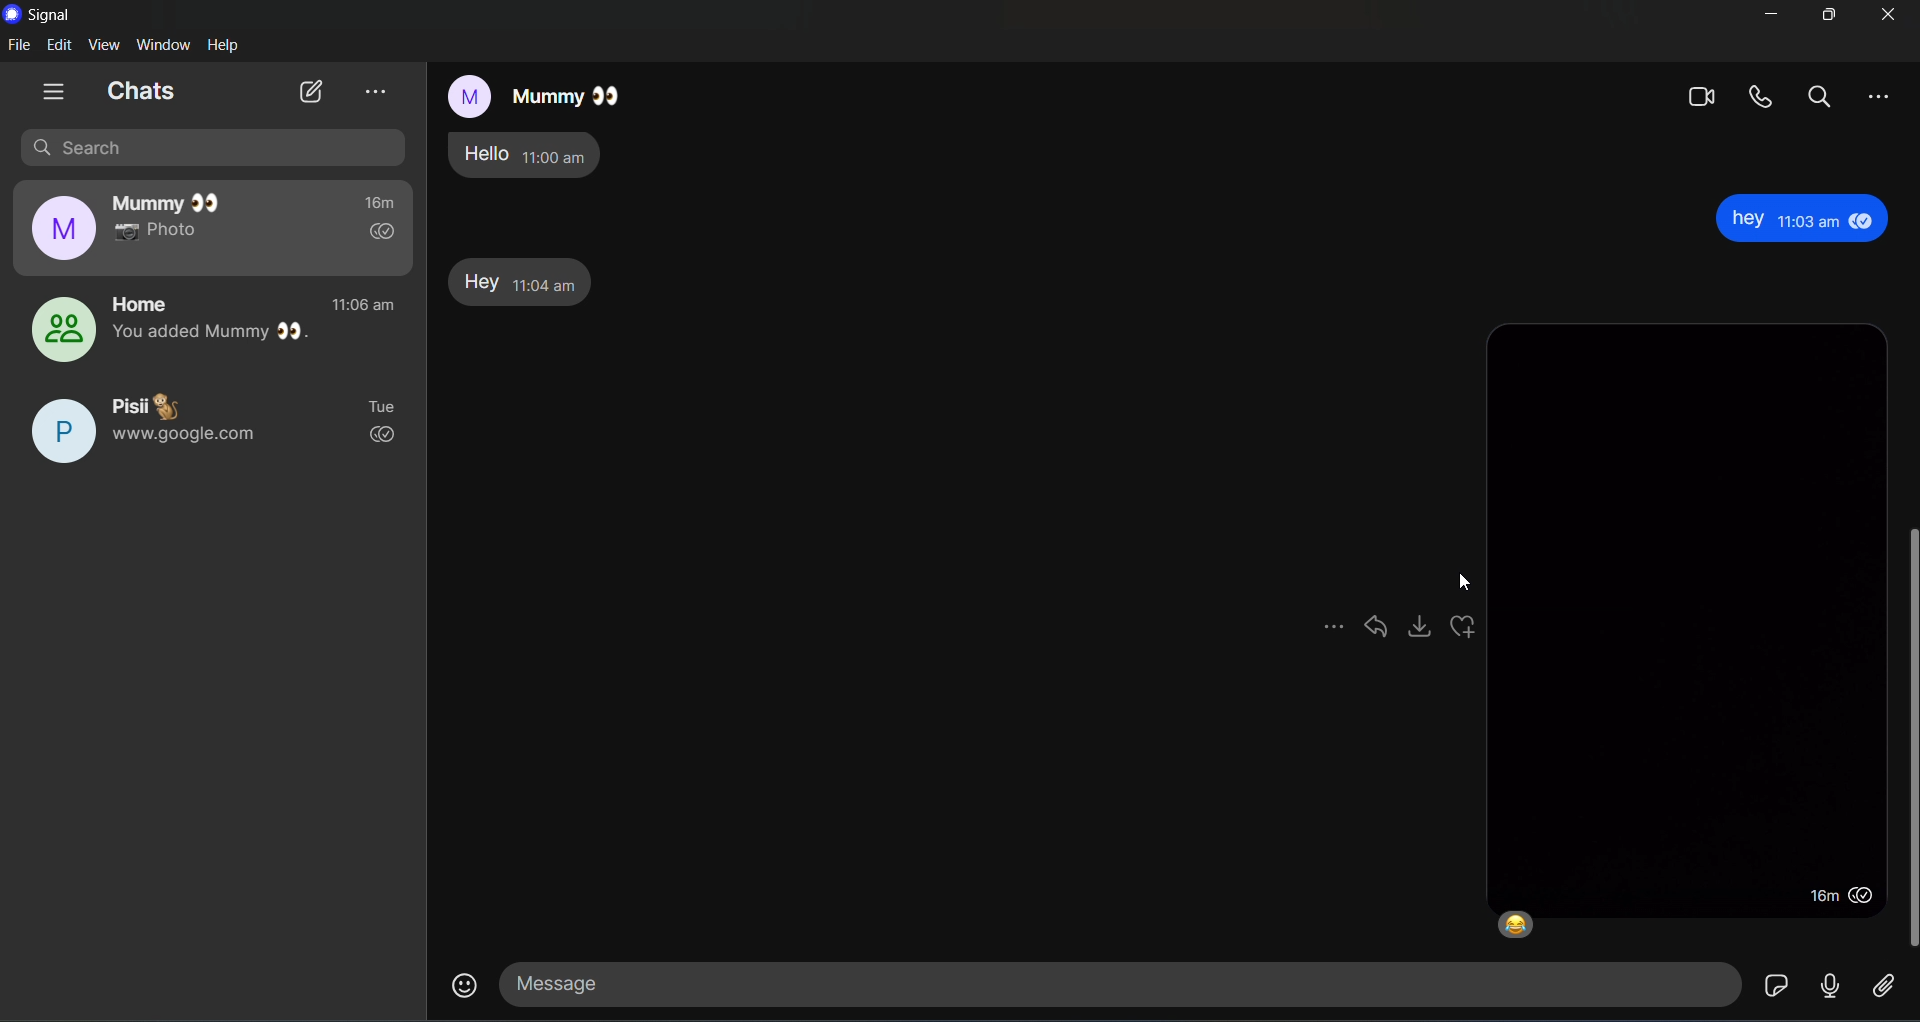  What do you see at coordinates (311, 91) in the screenshot?
I see `new chat` at bounding box center [311, 91].